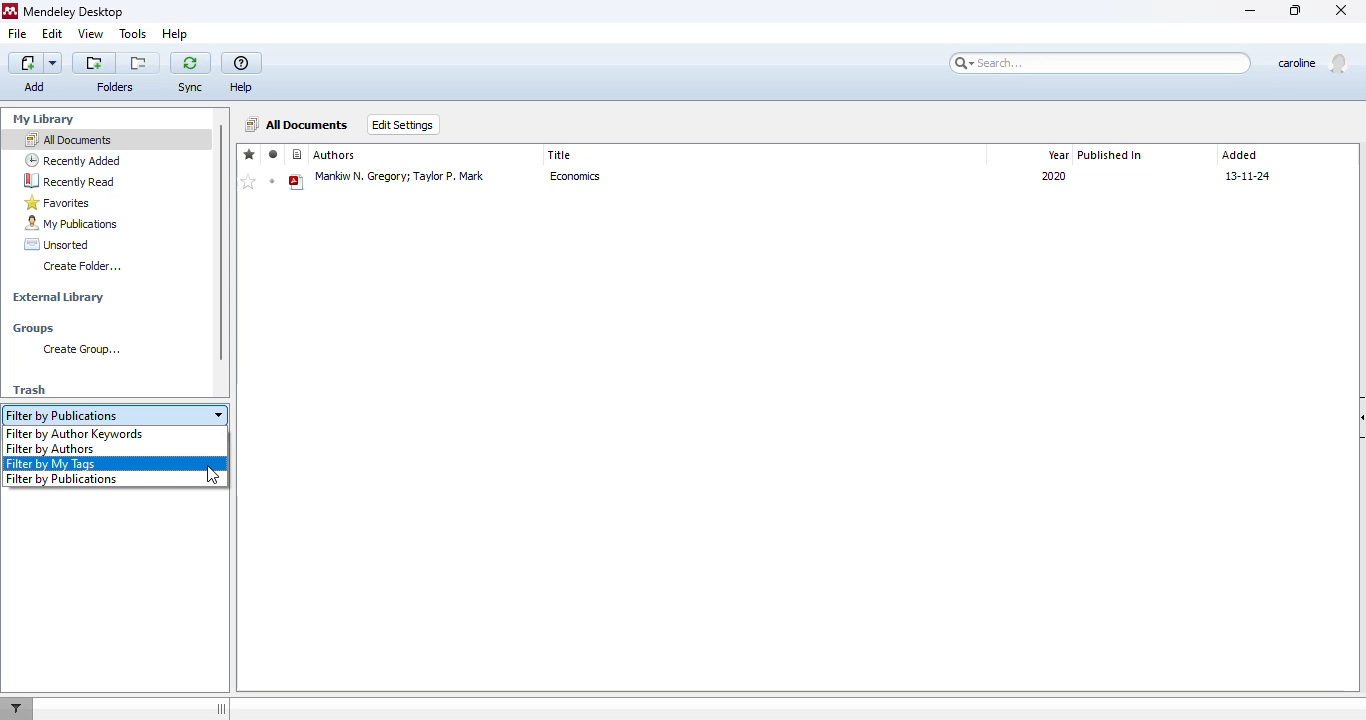  Describe the element at coordinates (80, 350) in the screenshot. I see `create group` at that location.